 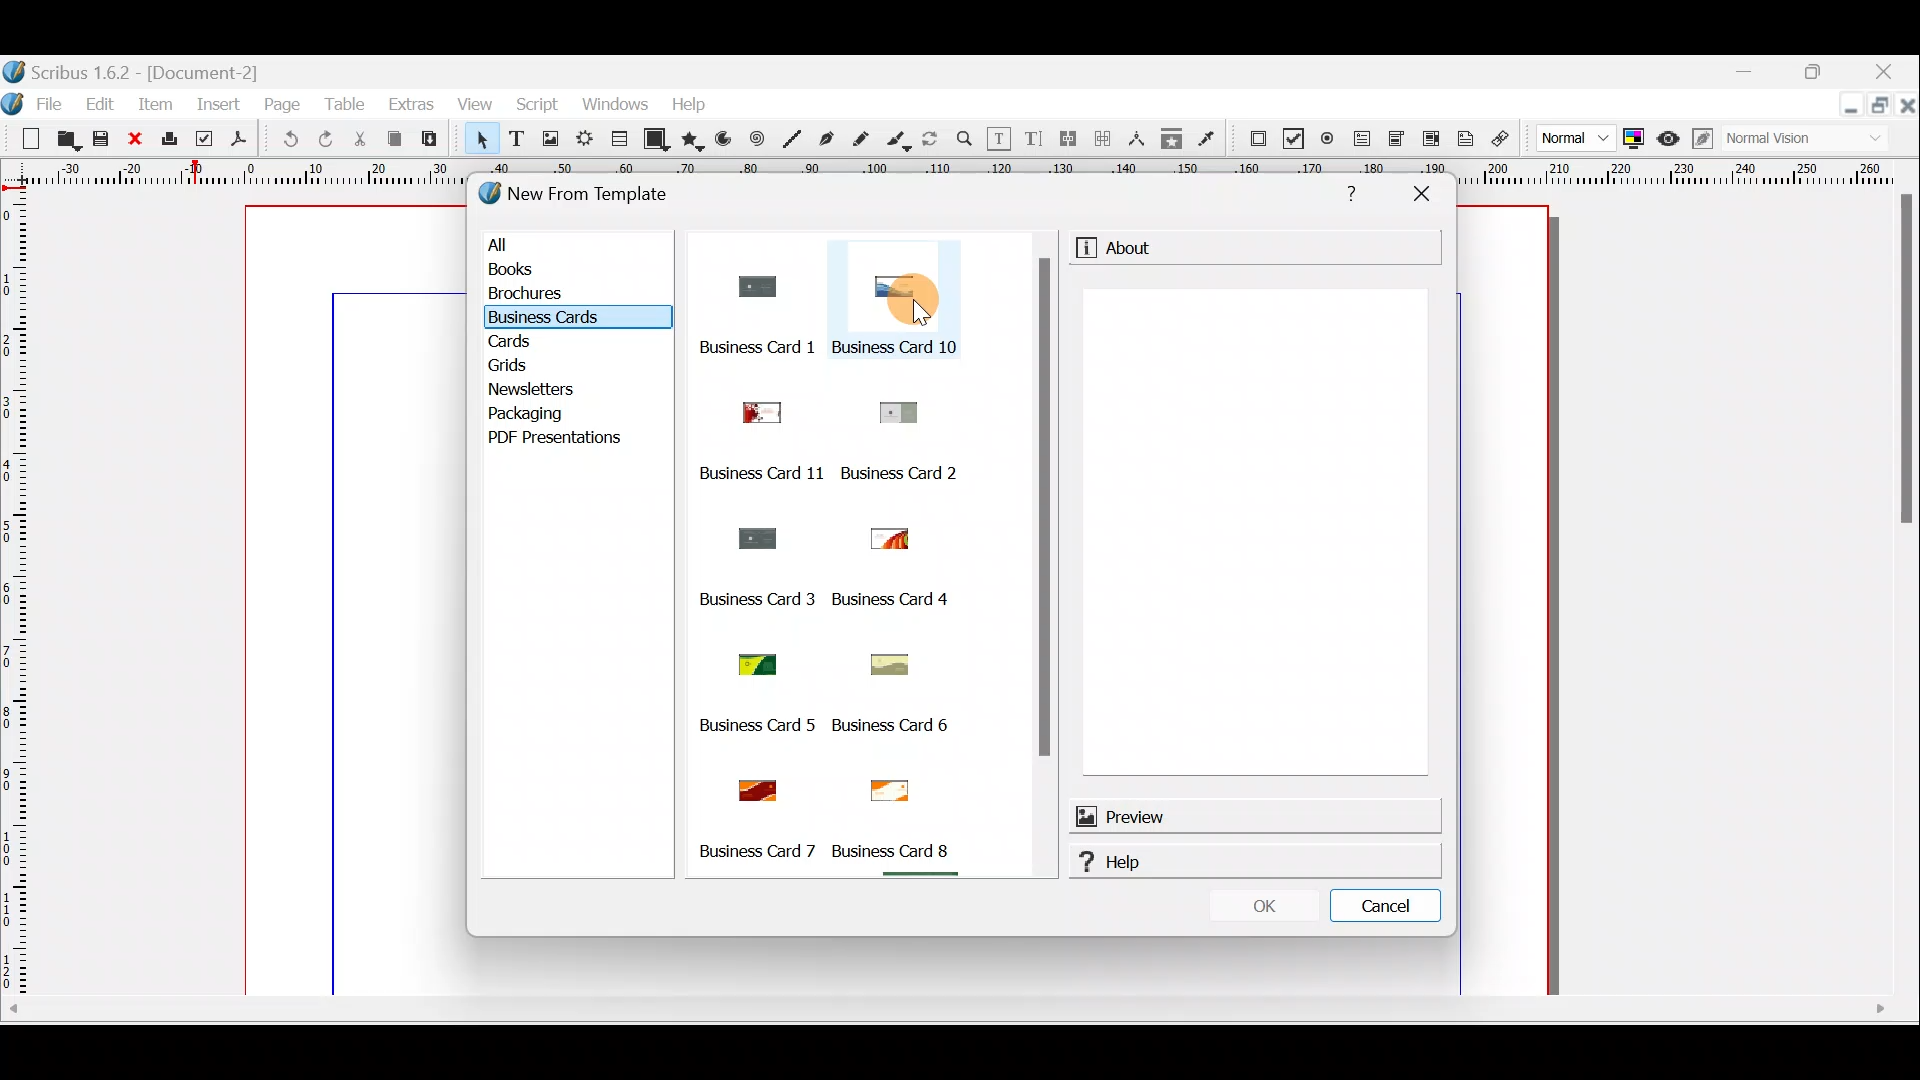 What do you see at coordinates (473, 106) in the screenshot?
I see `View` at bounding box center [473, 106].